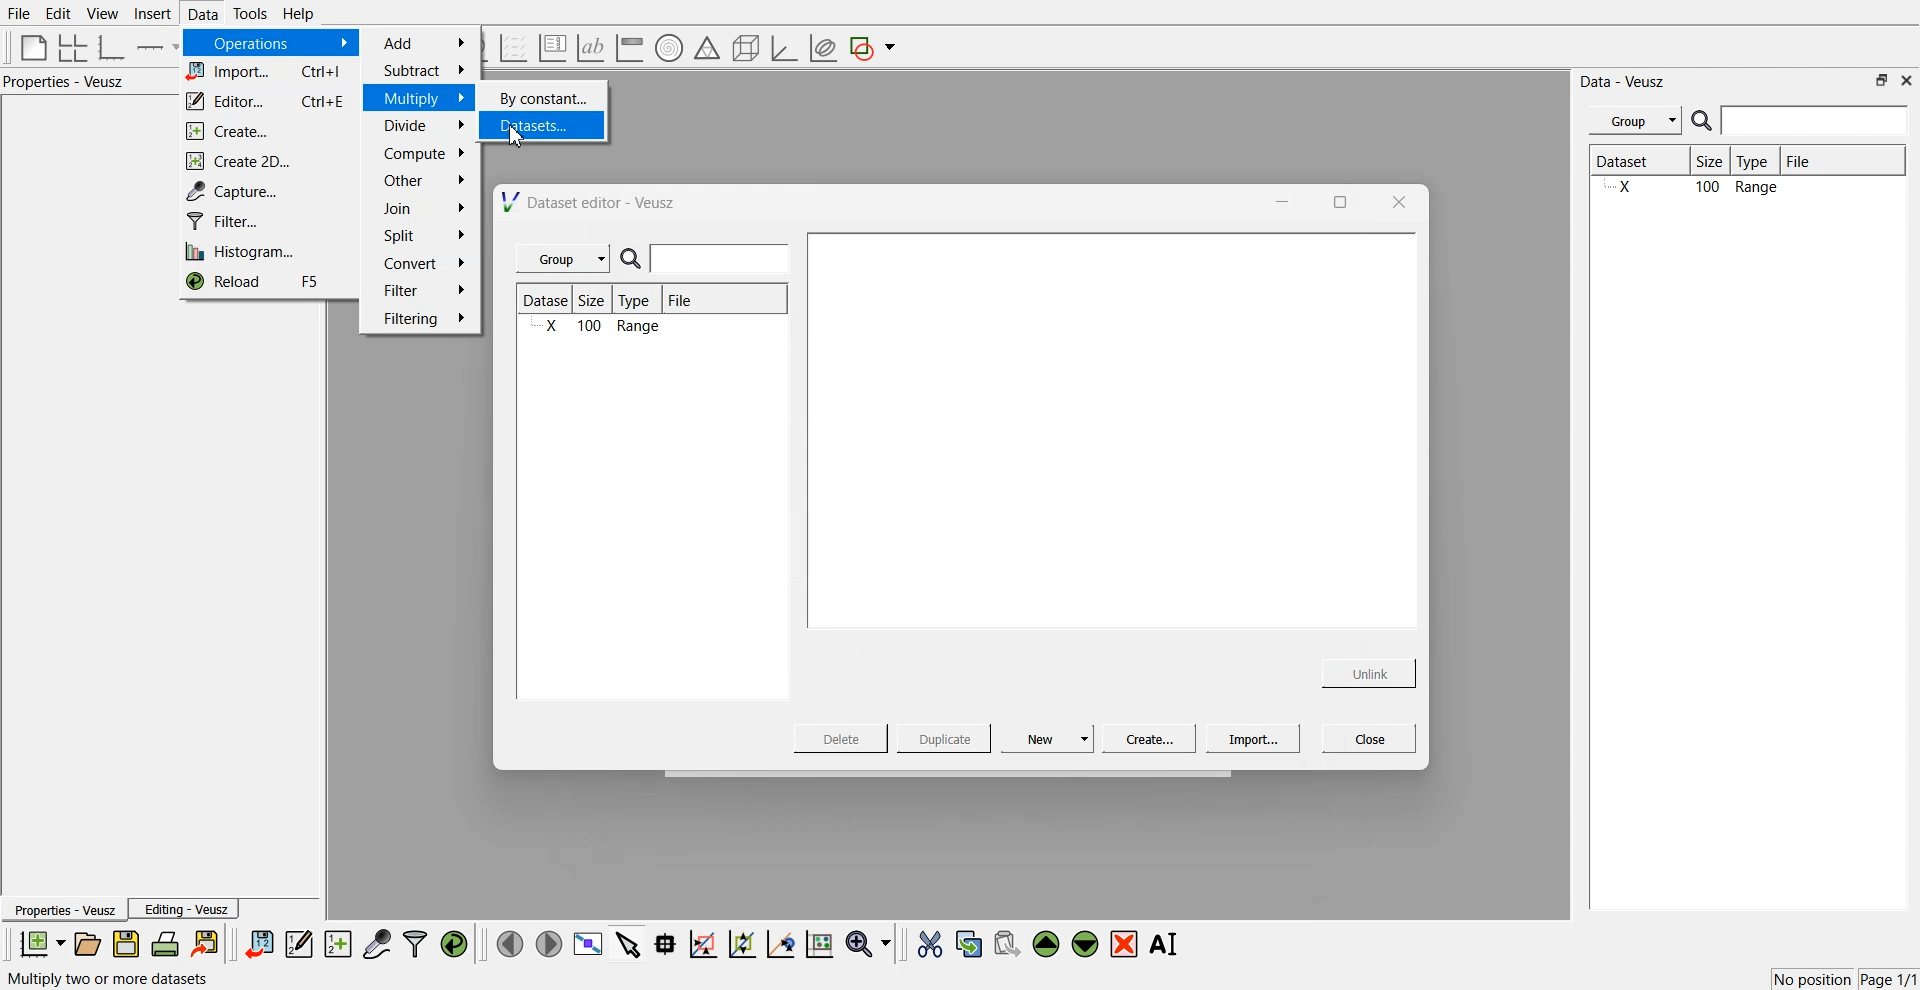  What do you see at coordinates (546, 98) in the screenshot?
I see `By constant...` at bounding box center [546, 98].